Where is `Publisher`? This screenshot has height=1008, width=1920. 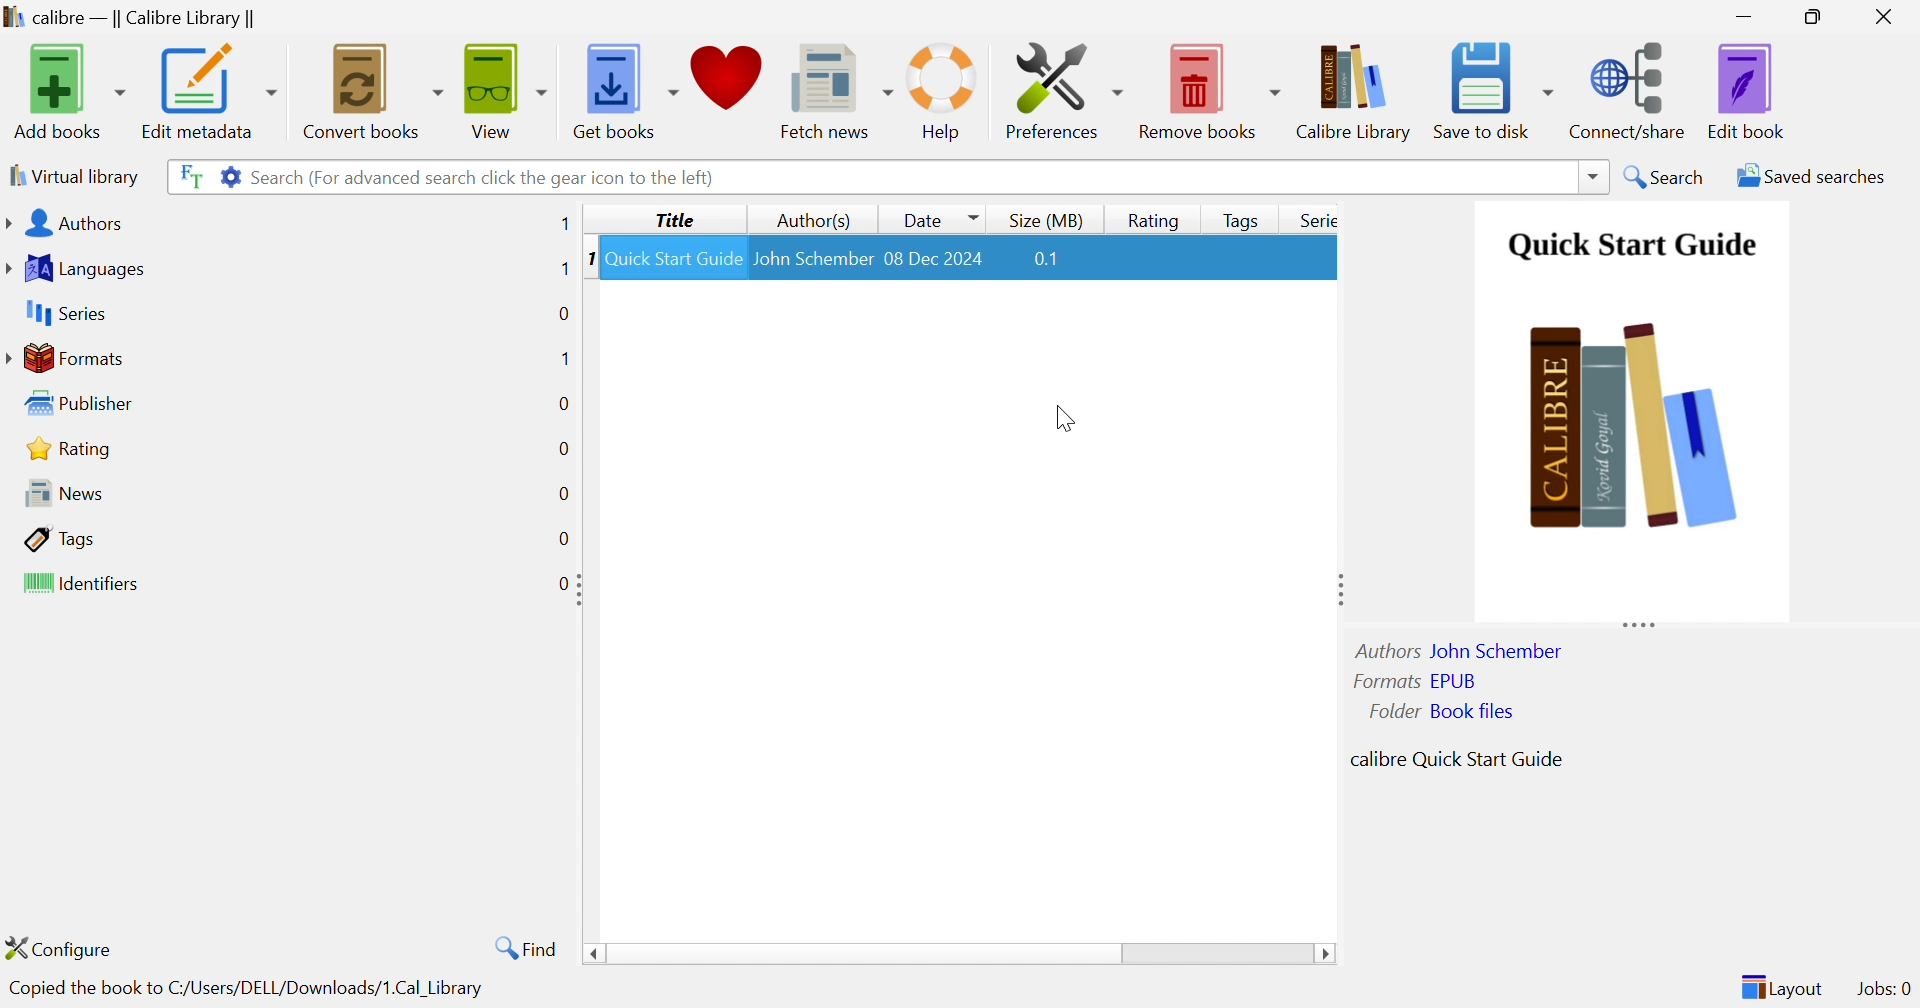 Publisher is located at coordinates (76, 401).